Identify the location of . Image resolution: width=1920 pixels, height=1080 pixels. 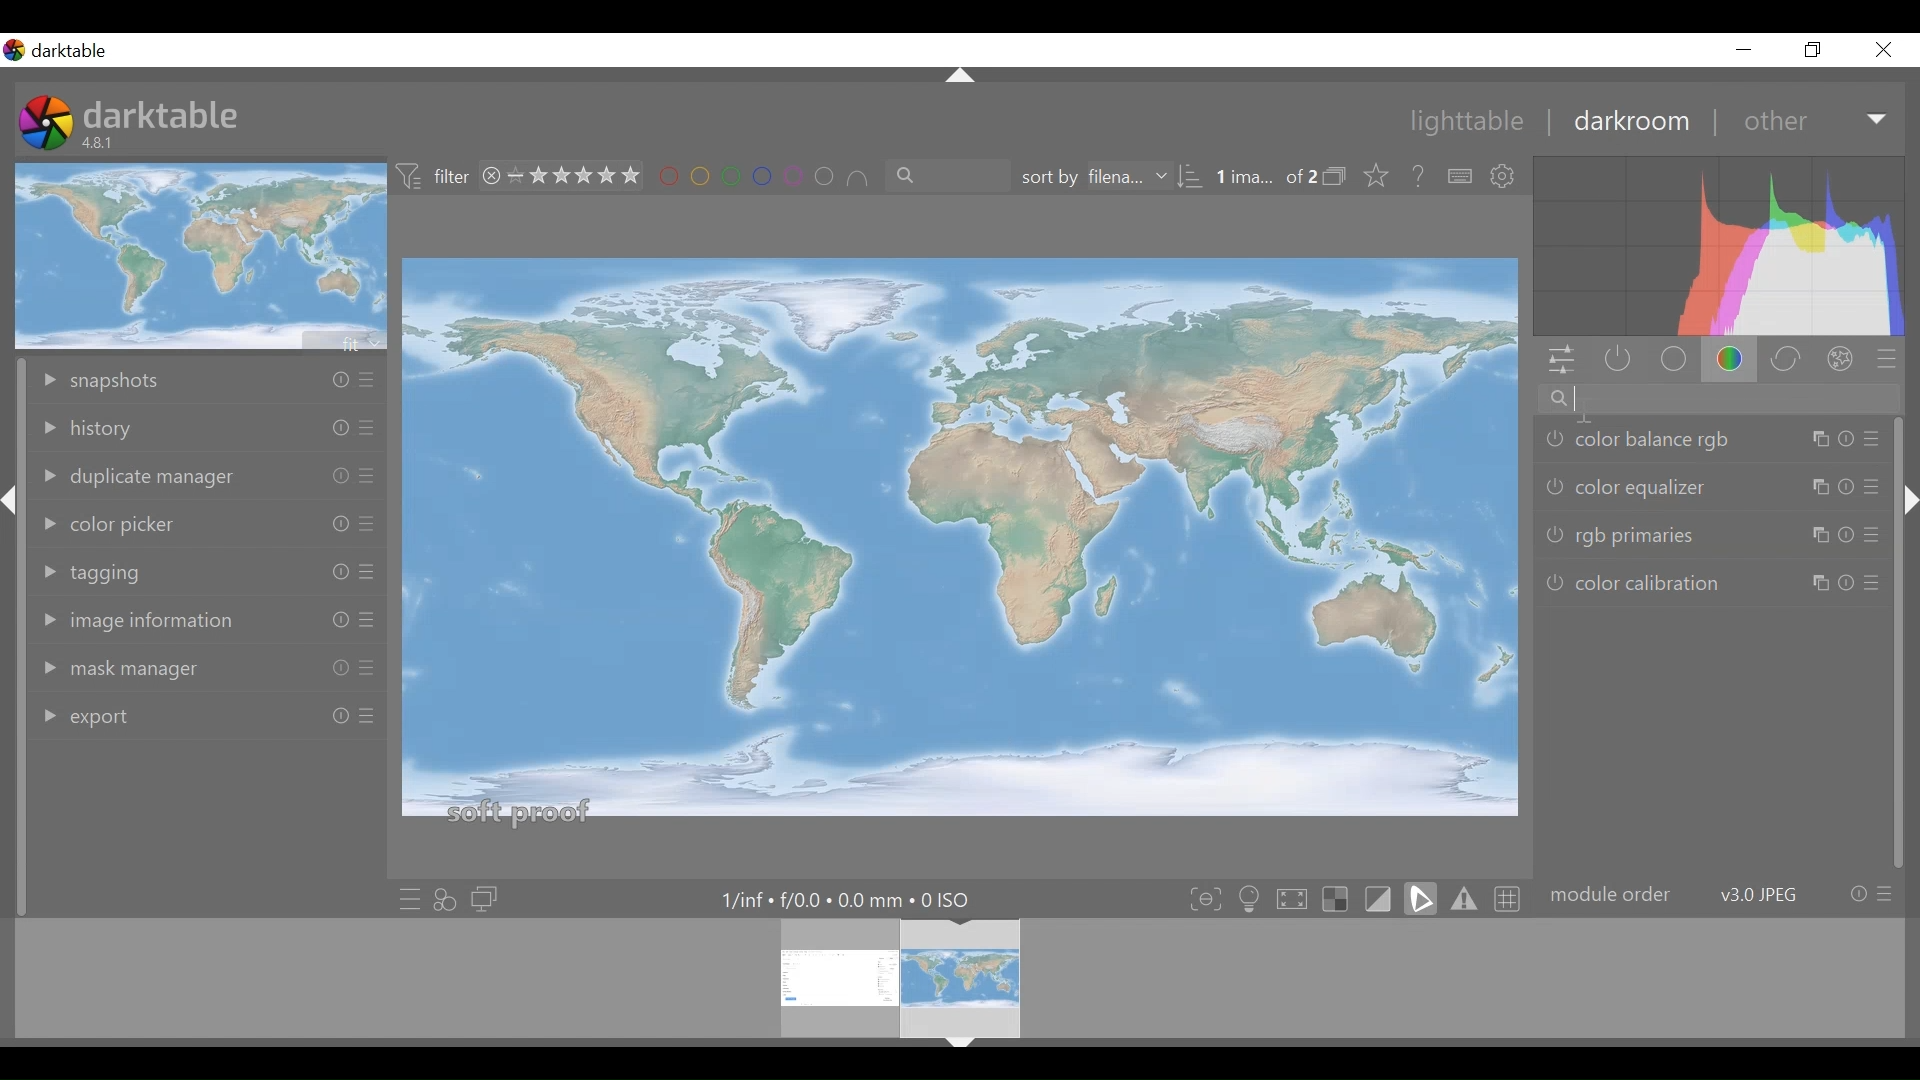
(366, 622).